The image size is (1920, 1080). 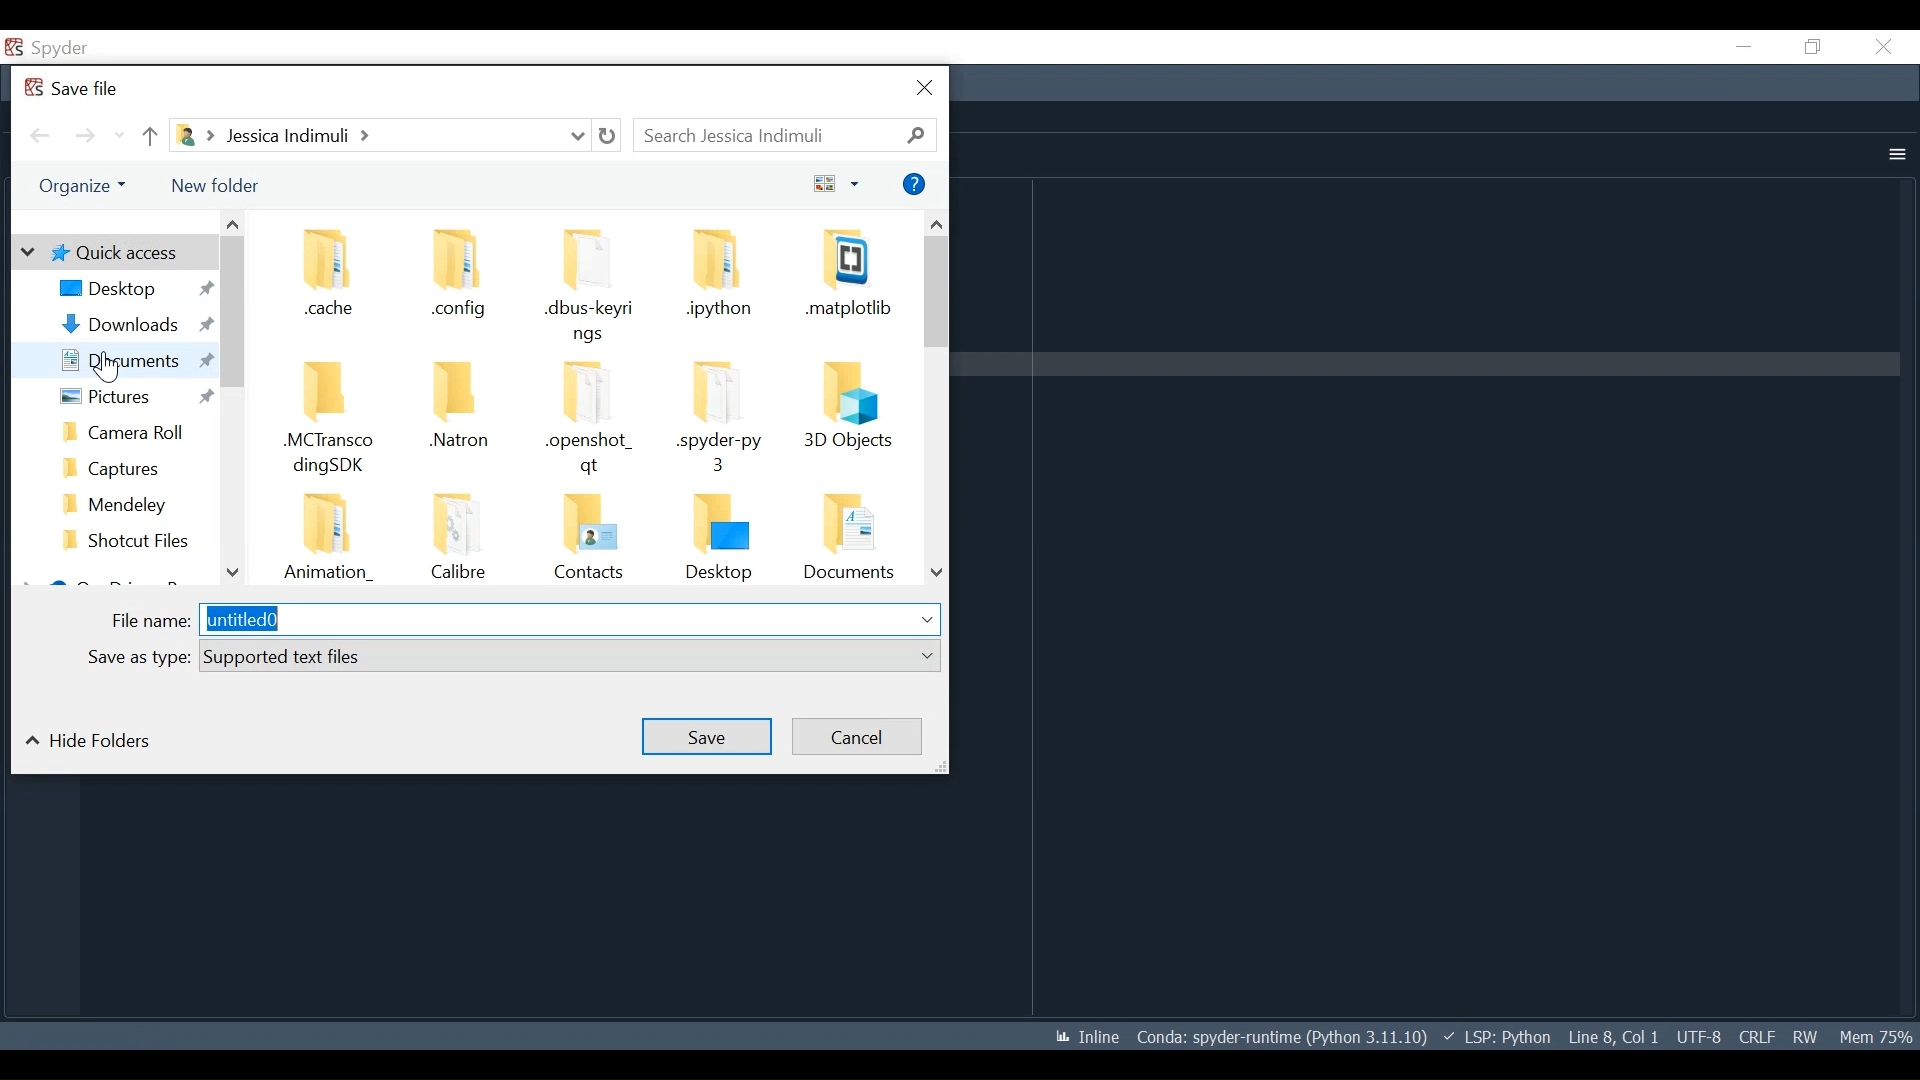 What do you see at coordinates (1700, 1037) in the screenshot?
I see `File Encoding` at bounding box center [1700, 1037].